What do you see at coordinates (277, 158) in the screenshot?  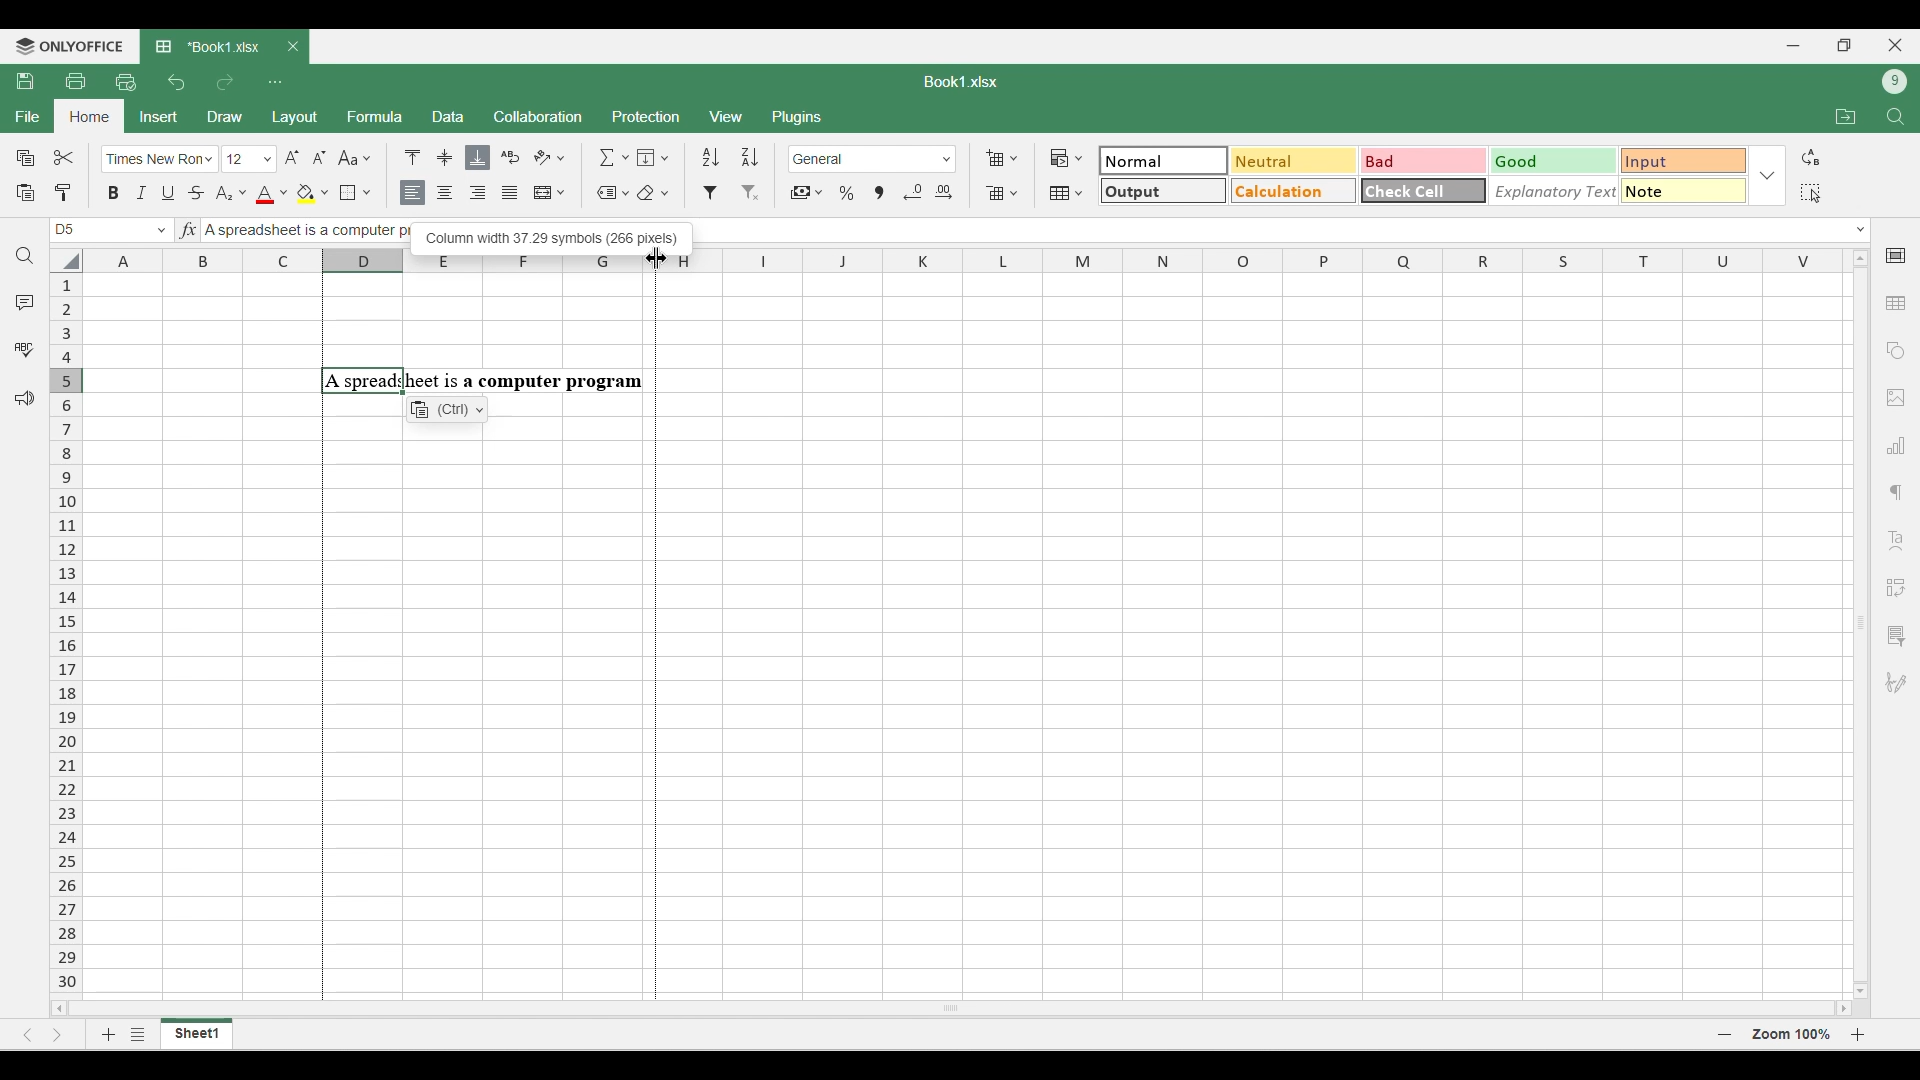 I see `Text size settings` at bounding box center [277, 158].